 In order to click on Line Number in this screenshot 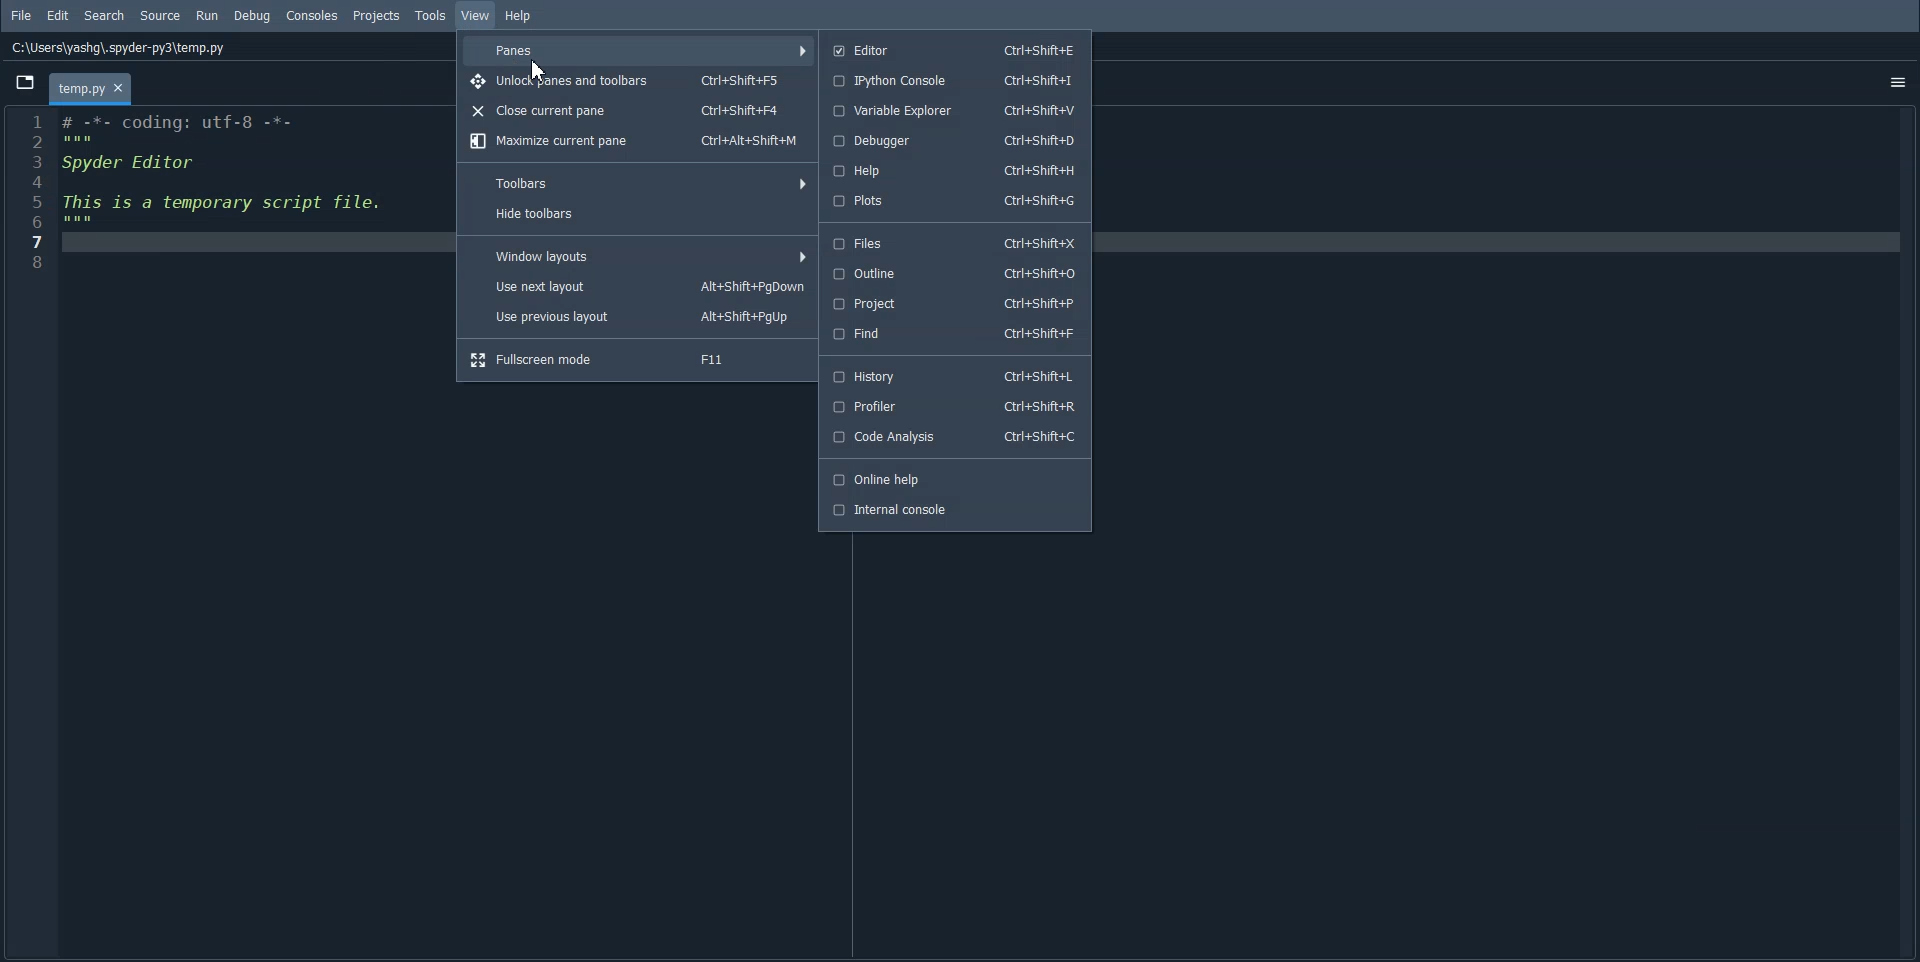, I will do `click(31, 188)`.